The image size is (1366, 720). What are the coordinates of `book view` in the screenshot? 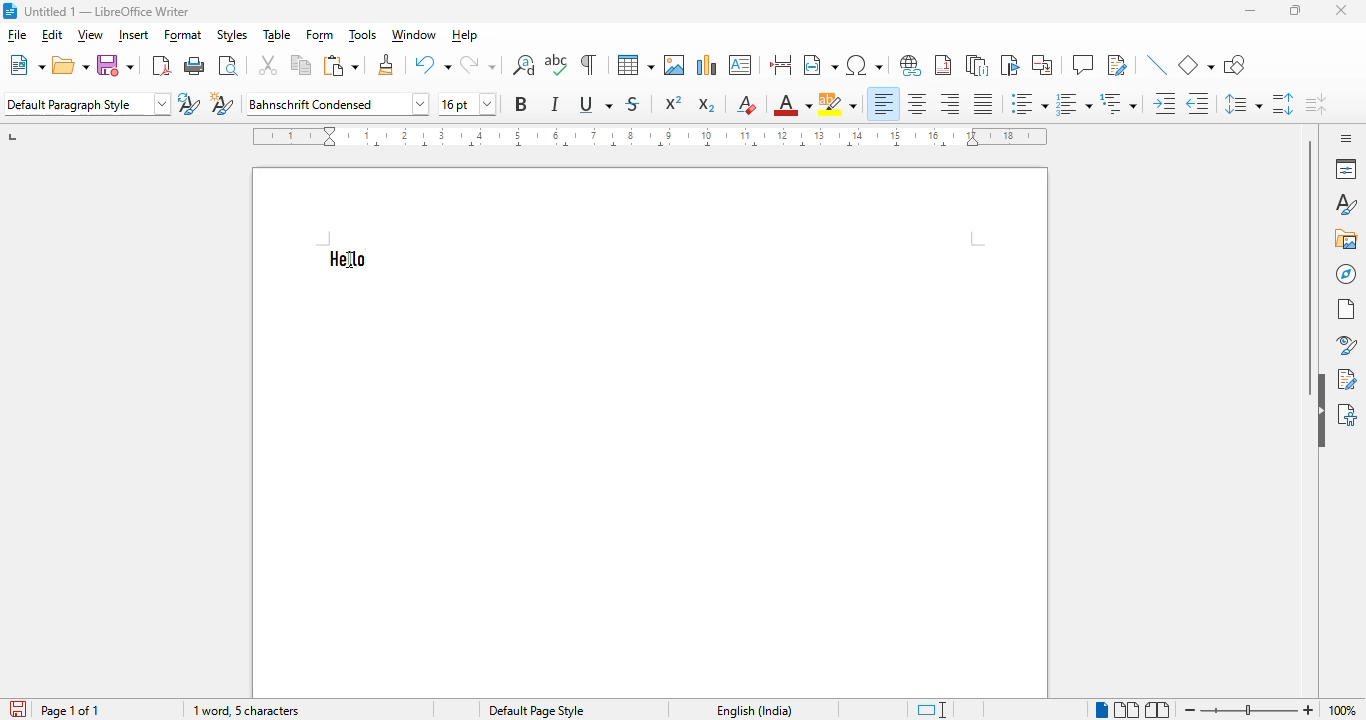 It's located at (1159, 709).